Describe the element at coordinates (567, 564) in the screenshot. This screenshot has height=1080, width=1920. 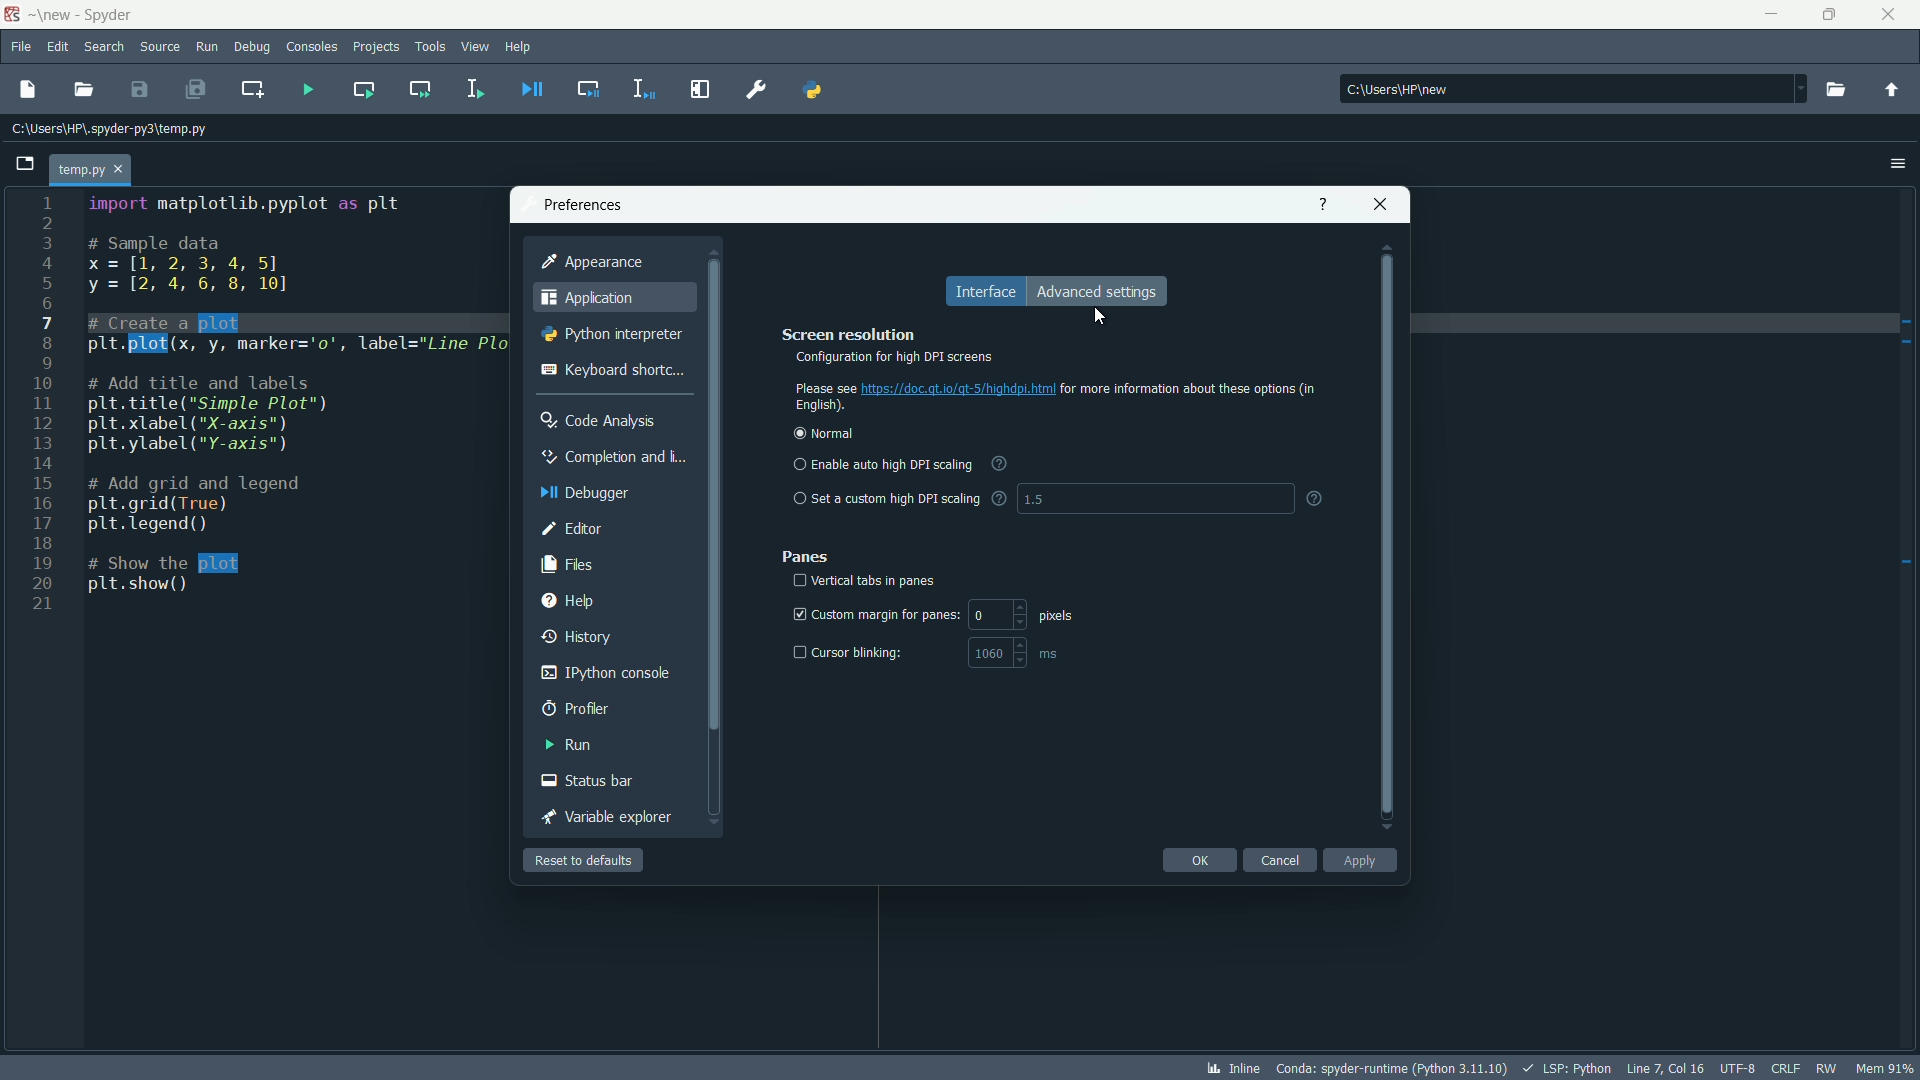
I see `files` at that location.